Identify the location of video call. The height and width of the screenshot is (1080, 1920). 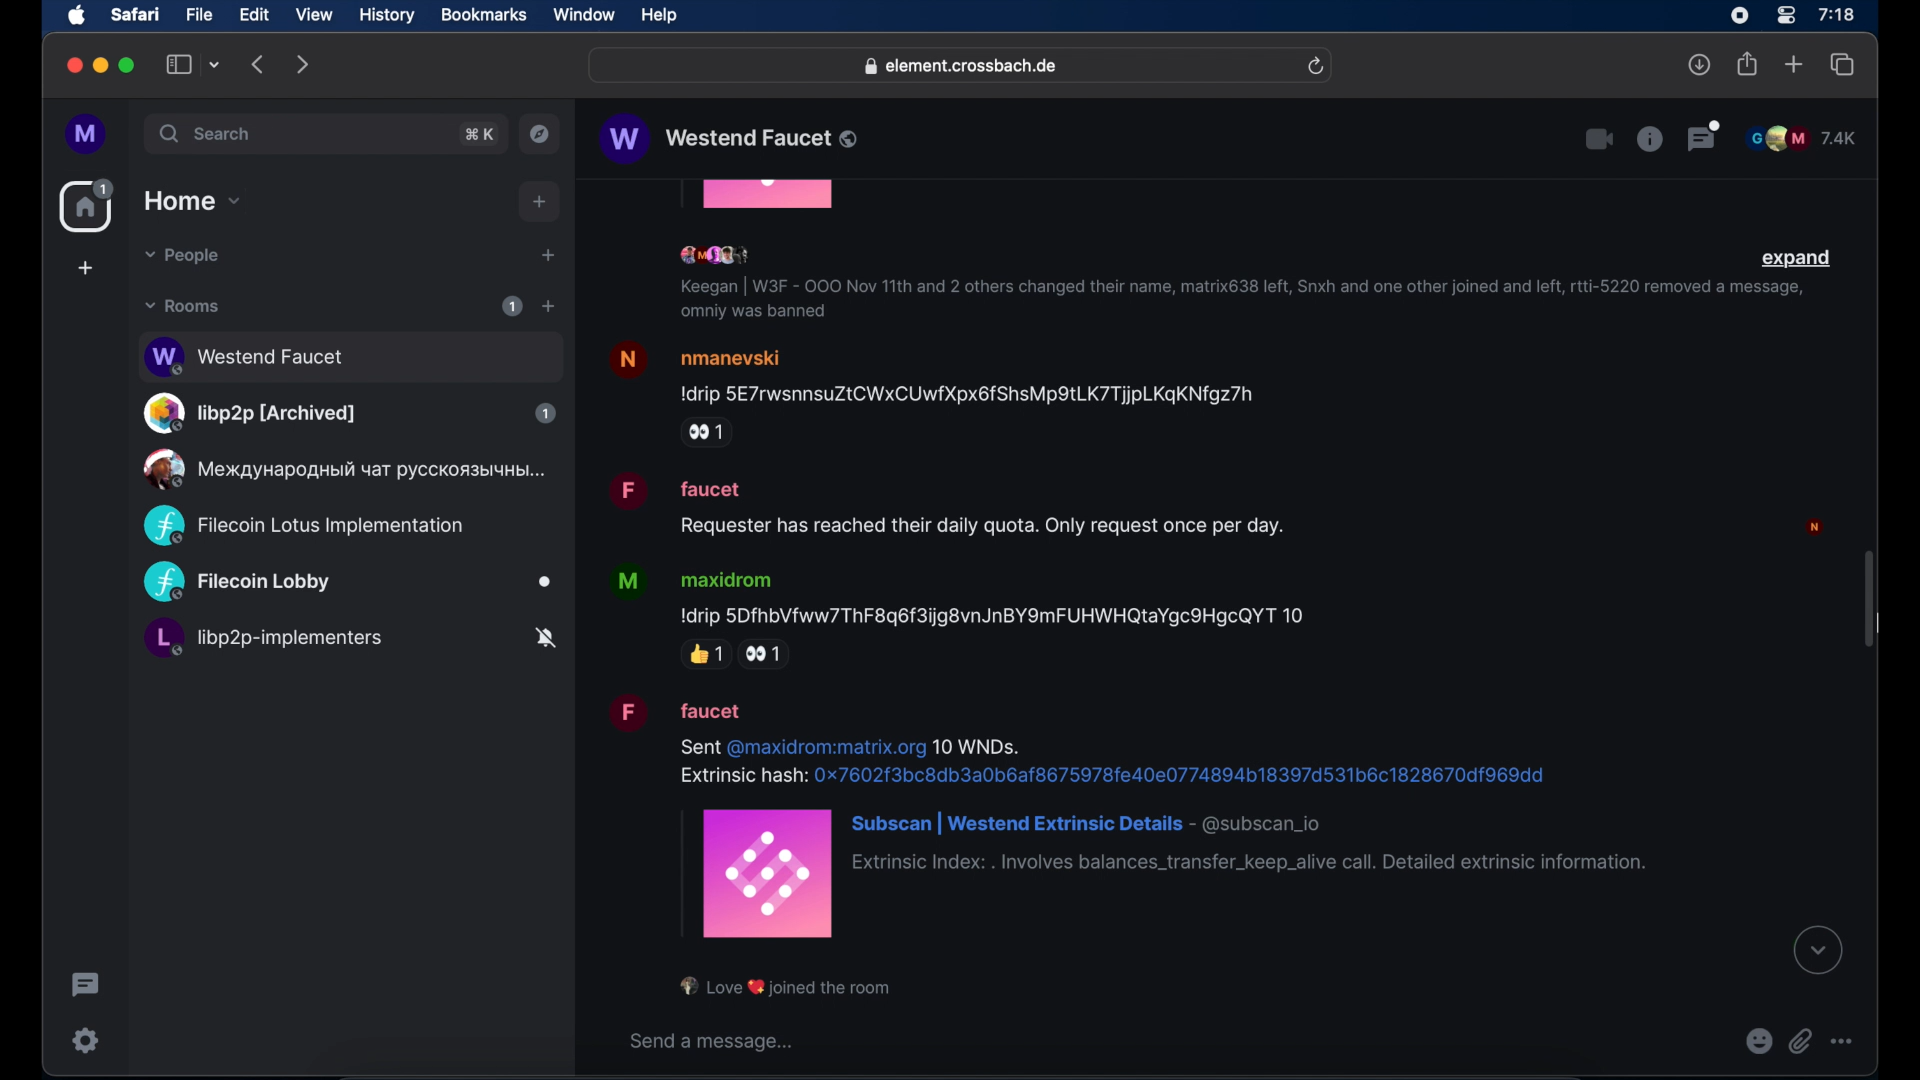
(1597, 140).